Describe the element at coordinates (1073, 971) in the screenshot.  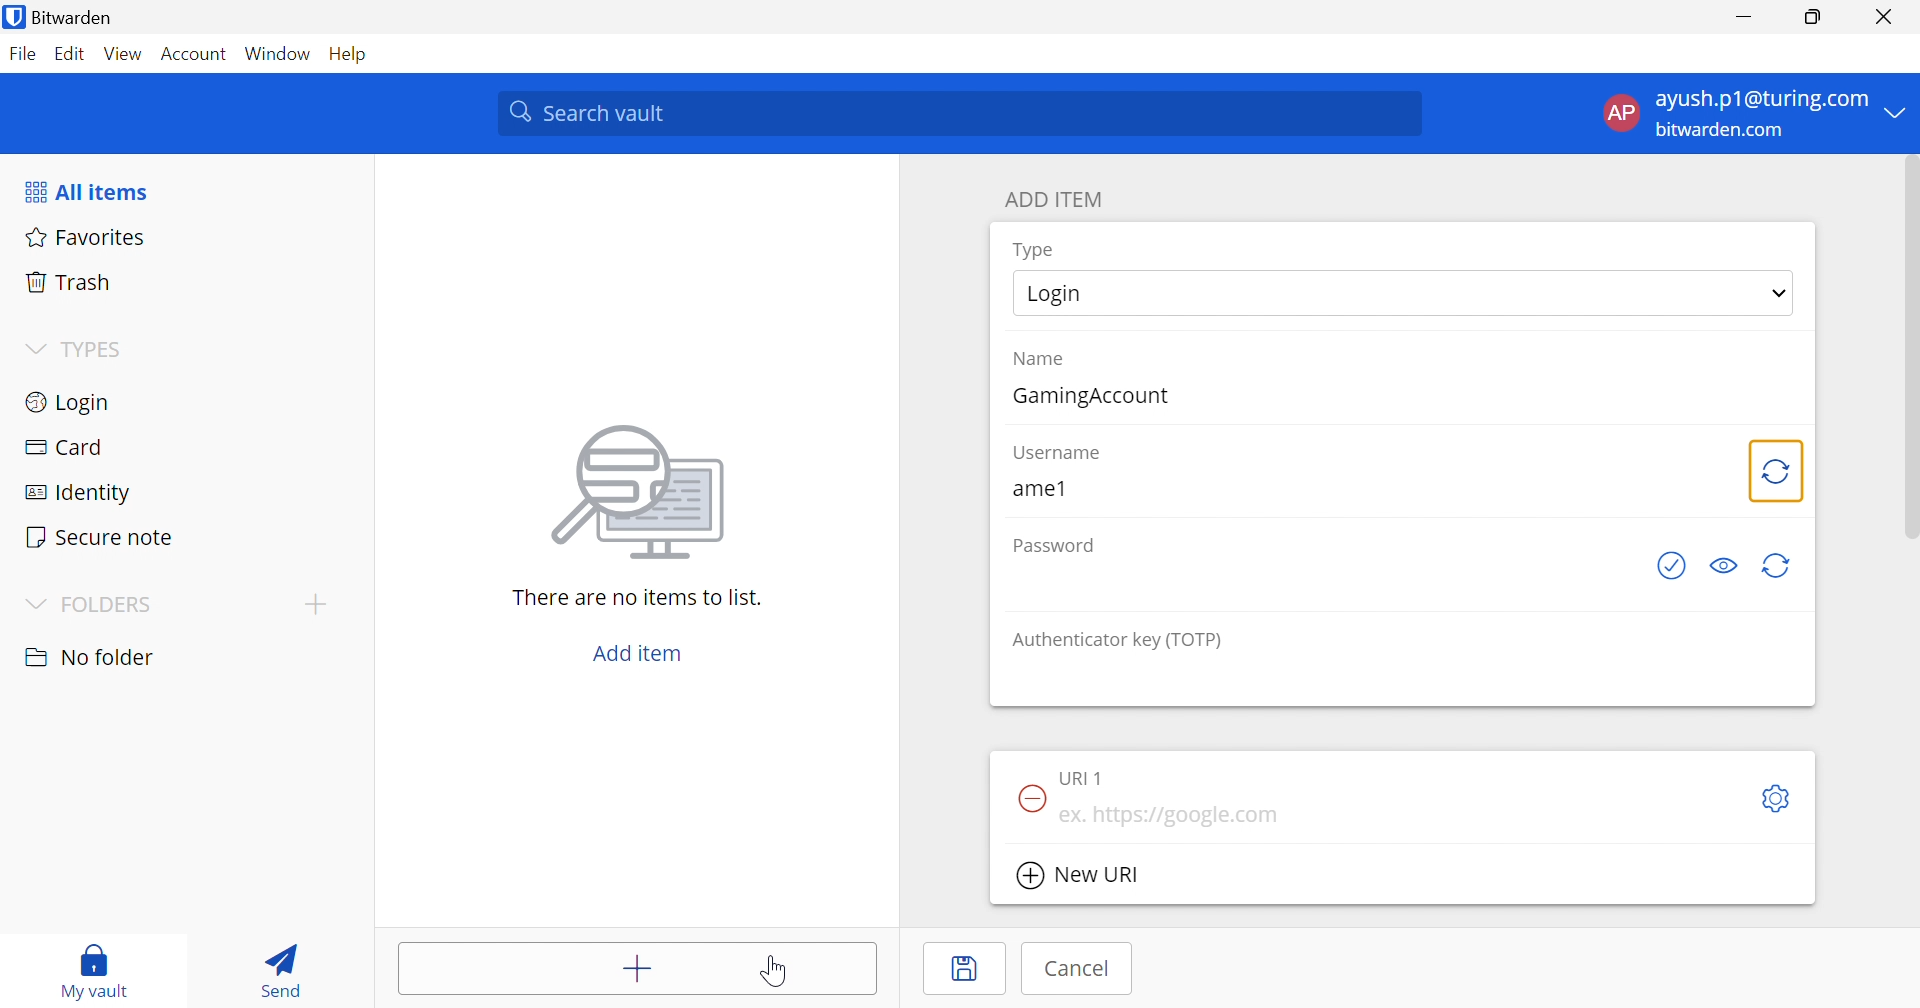
I see `Cancel` at that location.